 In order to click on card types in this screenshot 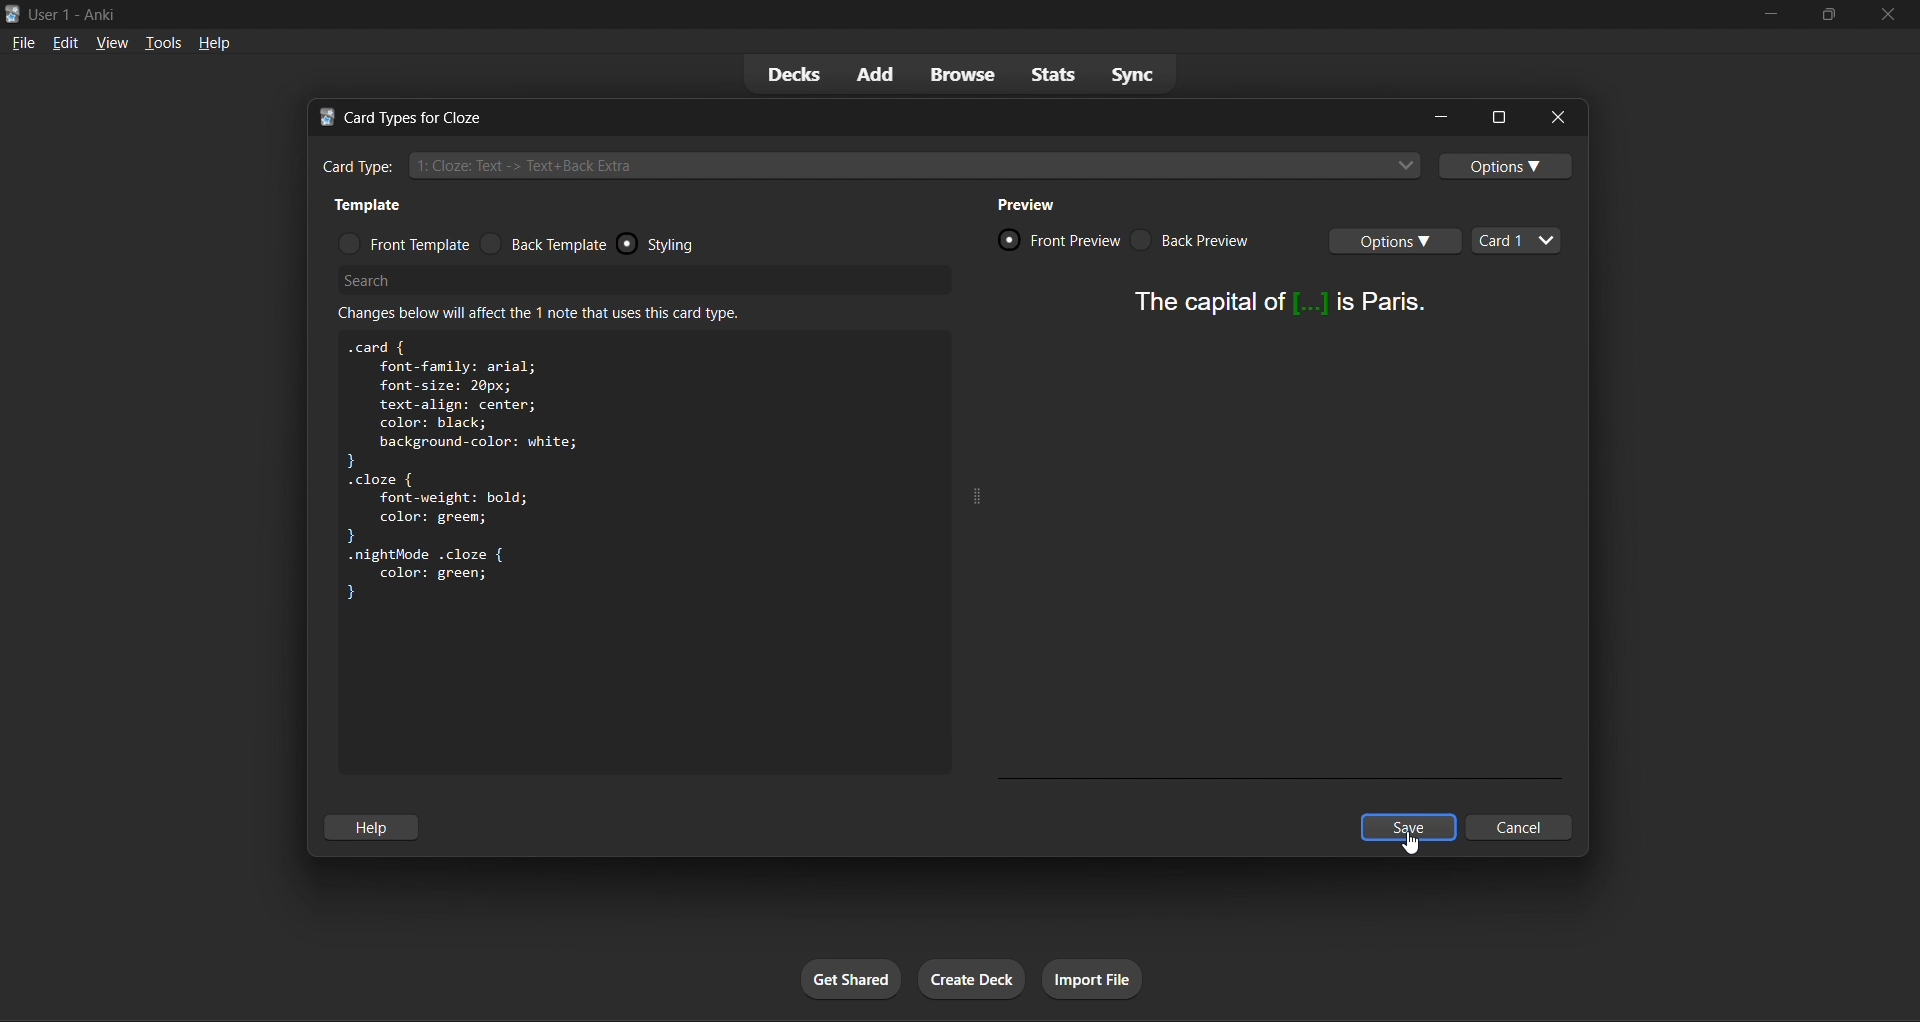, I will do `click(1516, 239)`.